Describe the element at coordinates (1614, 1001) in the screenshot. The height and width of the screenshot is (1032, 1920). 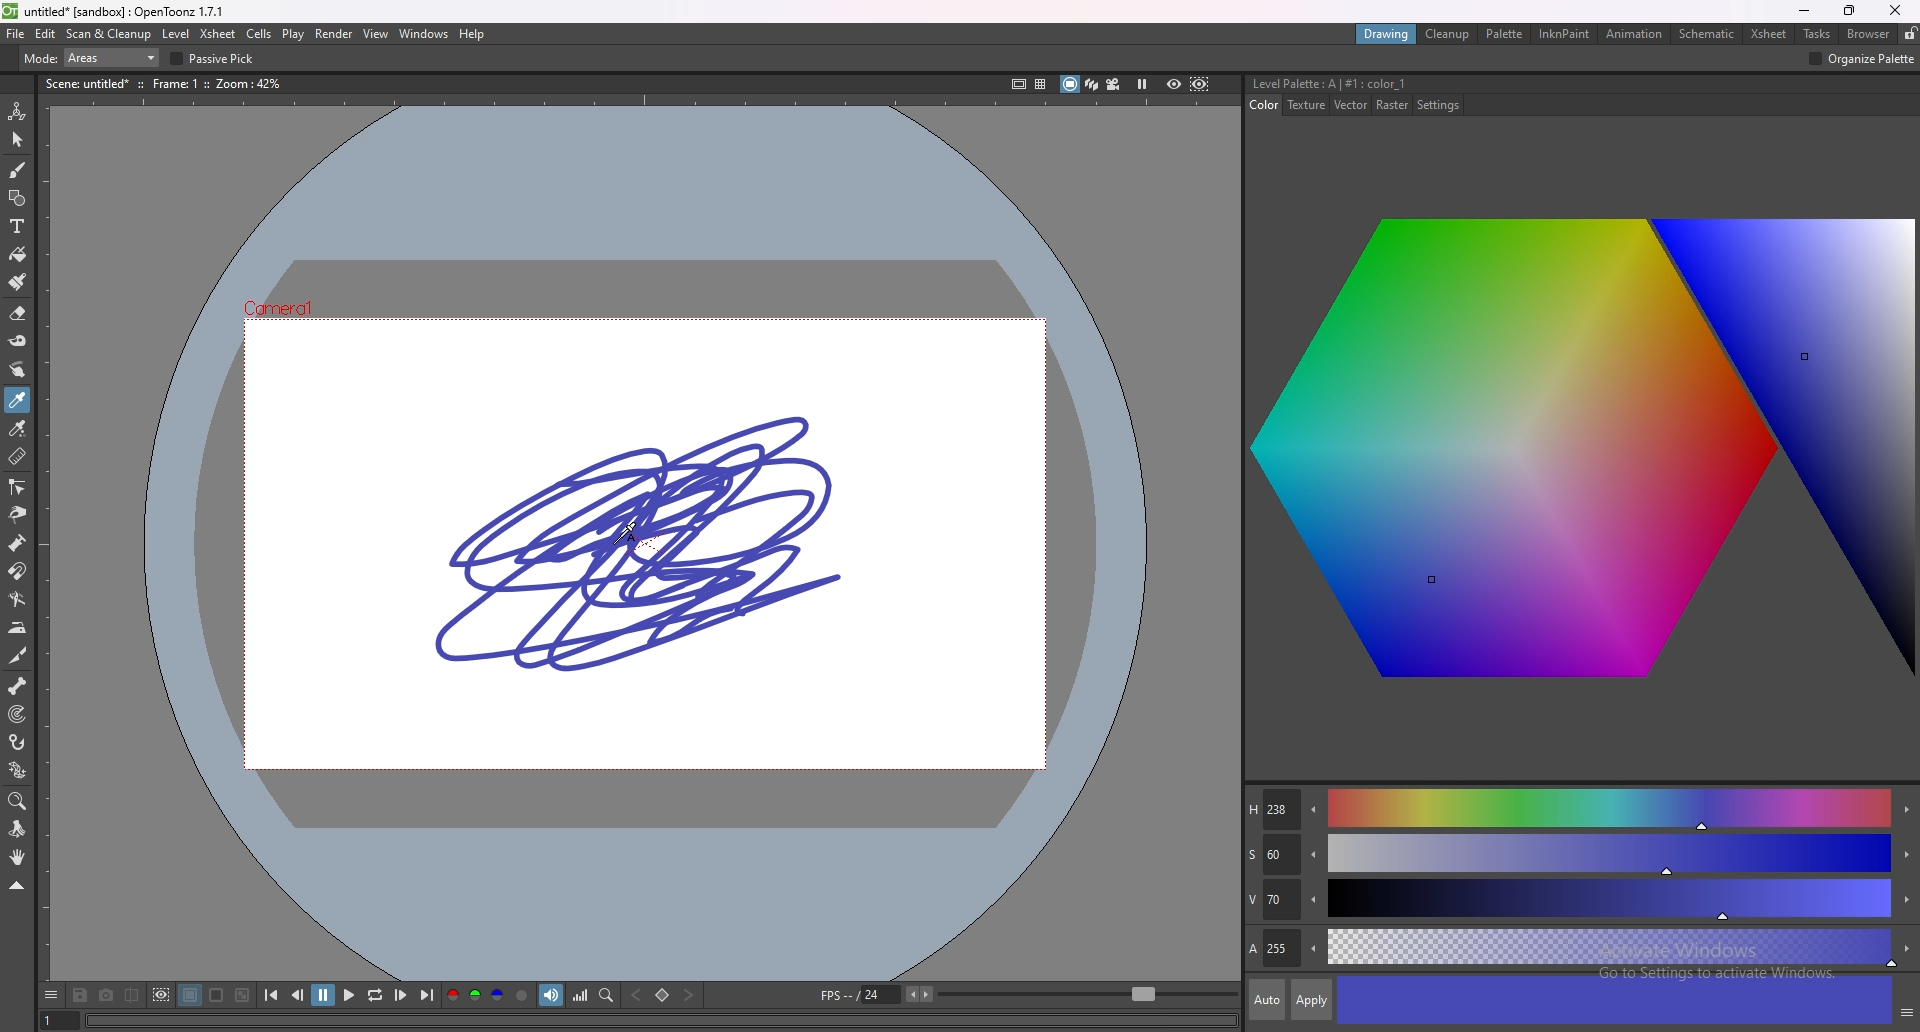
I see `color preview` at that location.